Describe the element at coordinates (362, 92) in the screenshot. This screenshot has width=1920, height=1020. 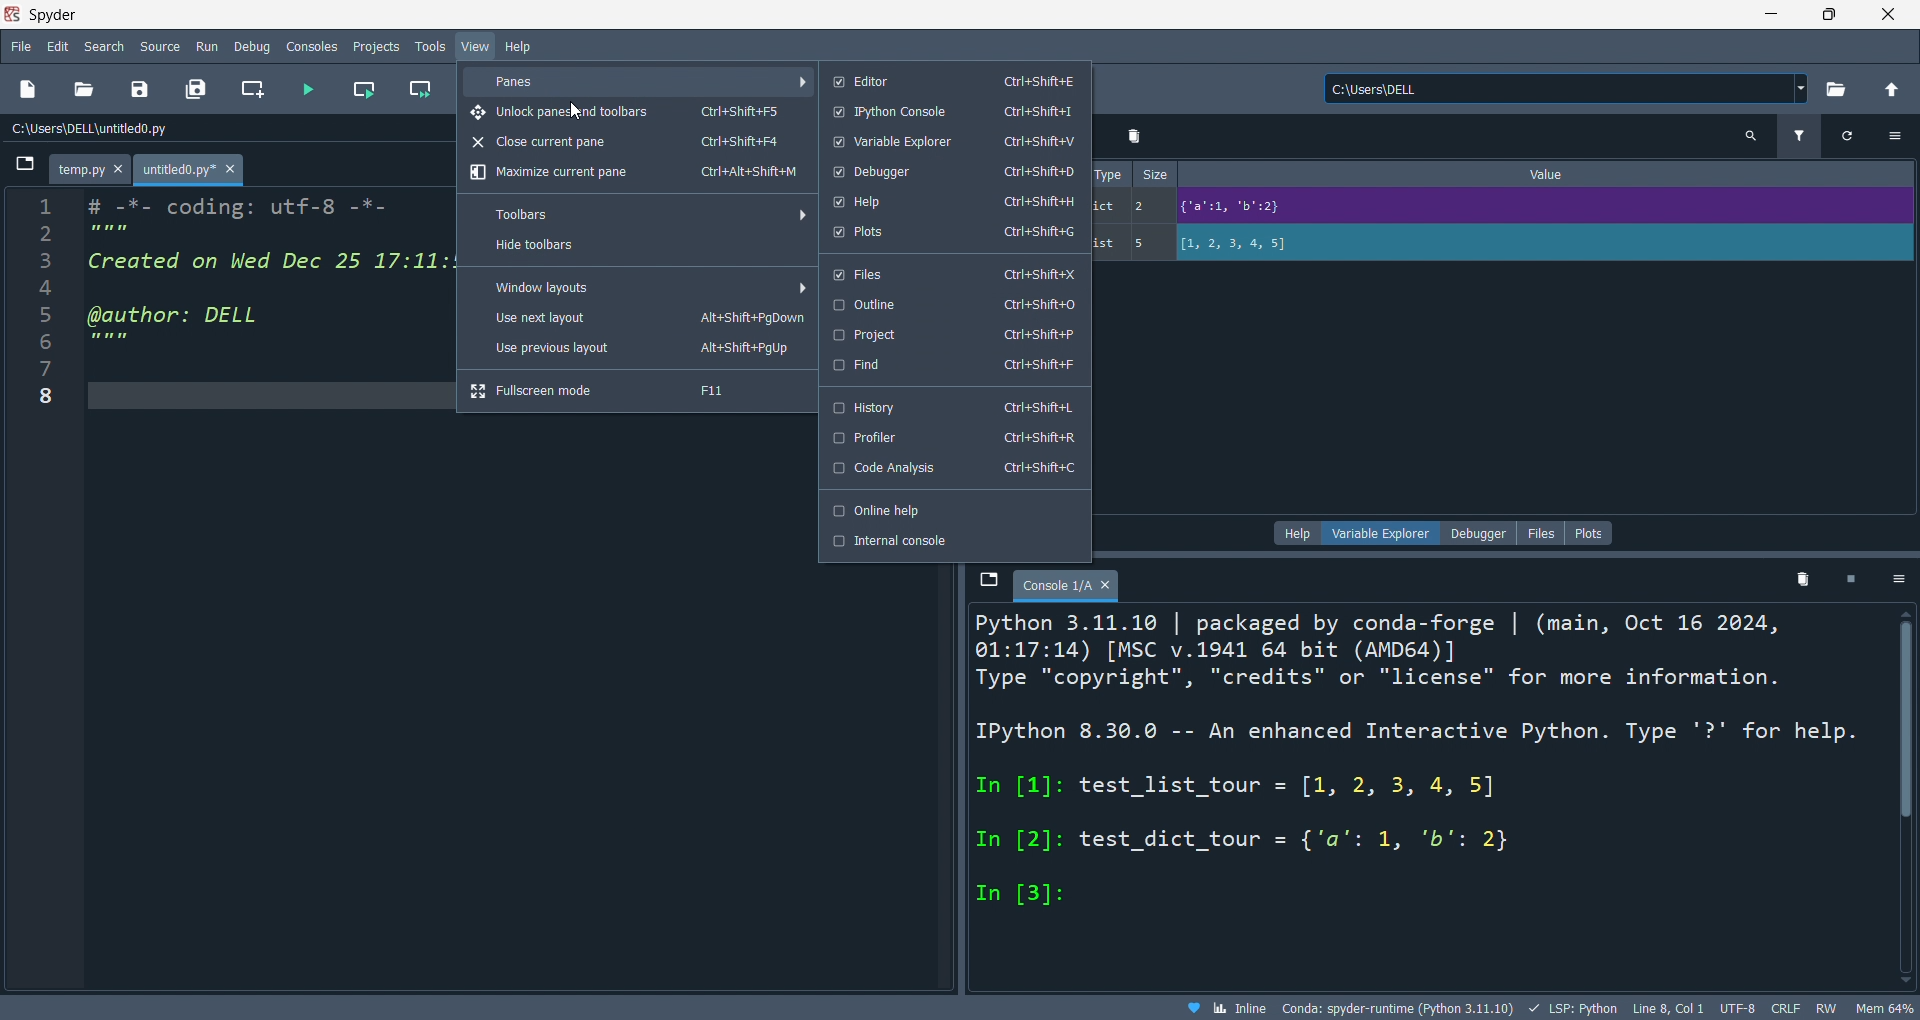
I see `run cell` at that location.